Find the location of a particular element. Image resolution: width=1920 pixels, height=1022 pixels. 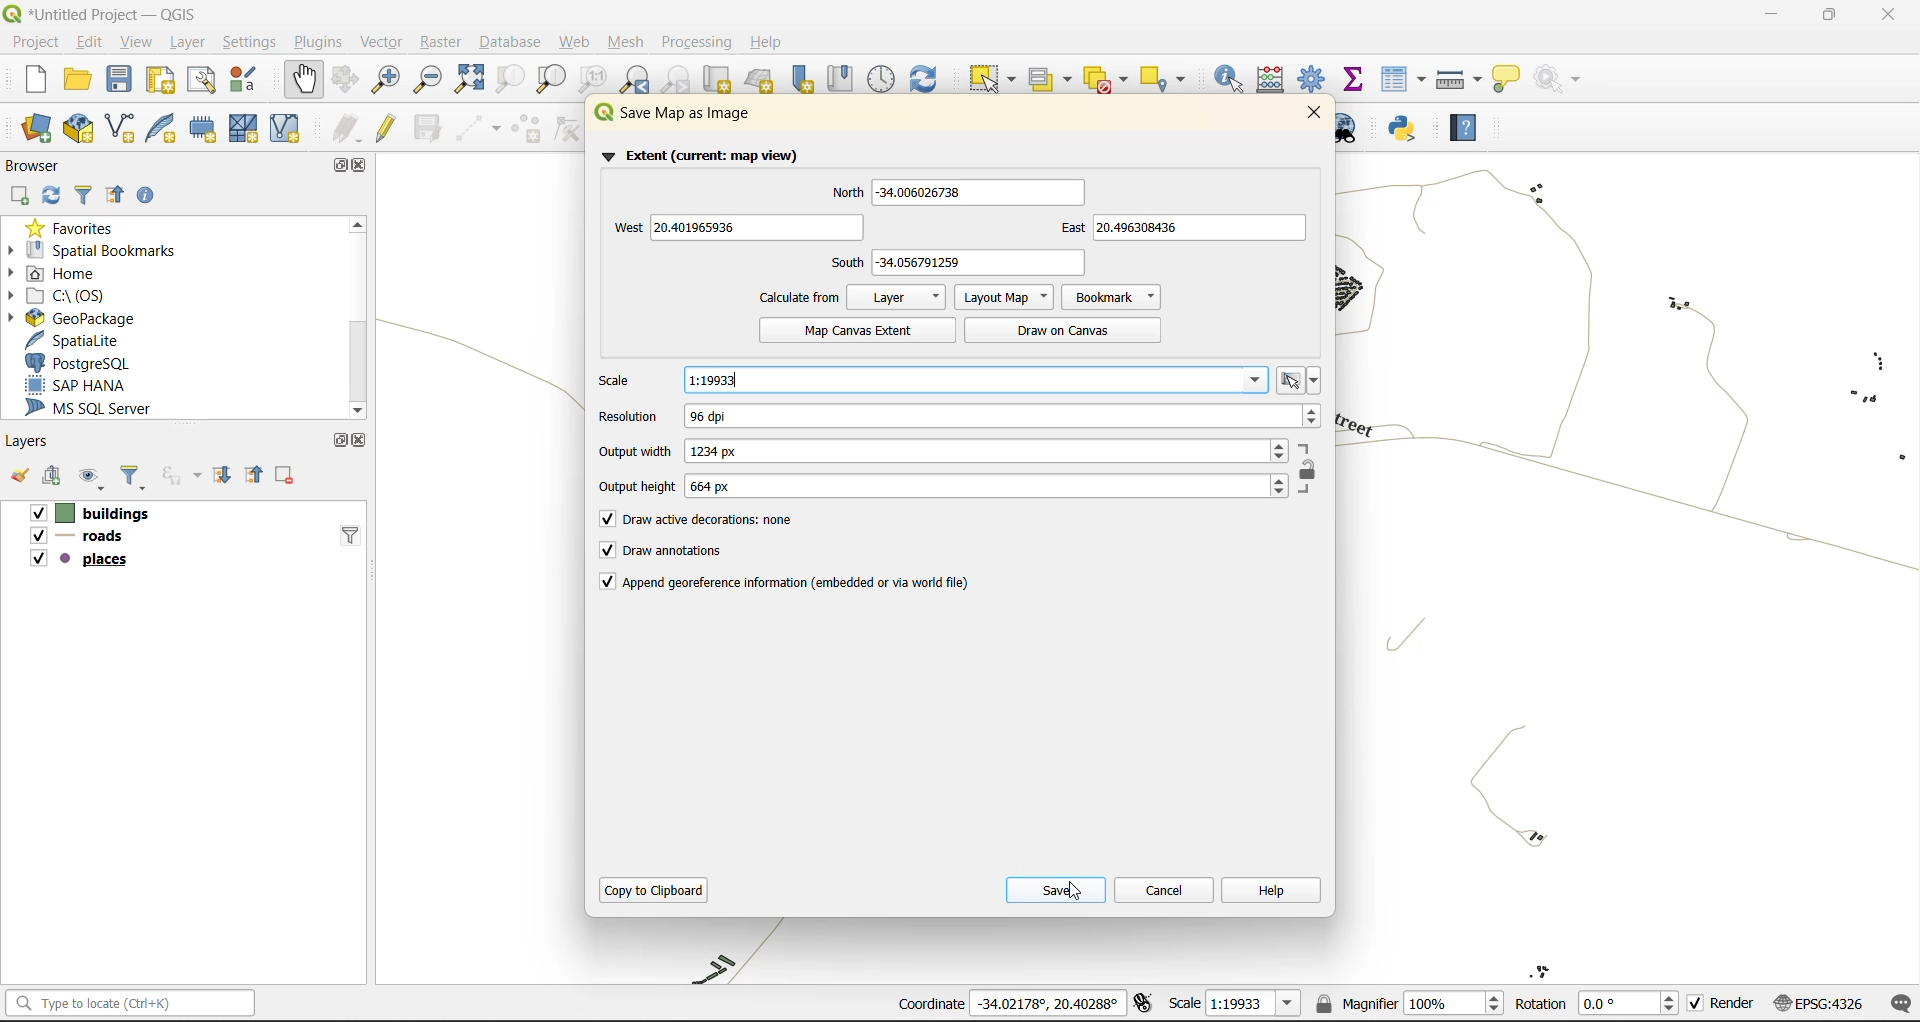

vertex tools is located at coordinates (569, 130).